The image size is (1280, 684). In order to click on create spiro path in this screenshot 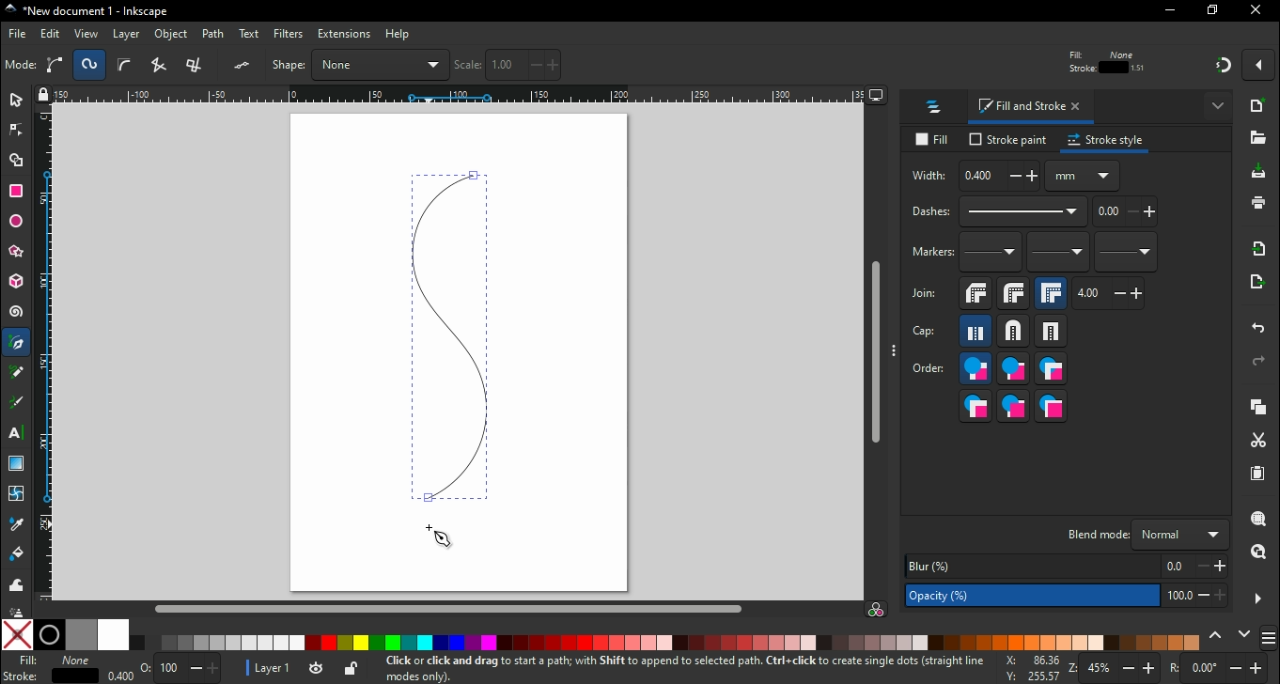, I will do `click(90, 64)`.